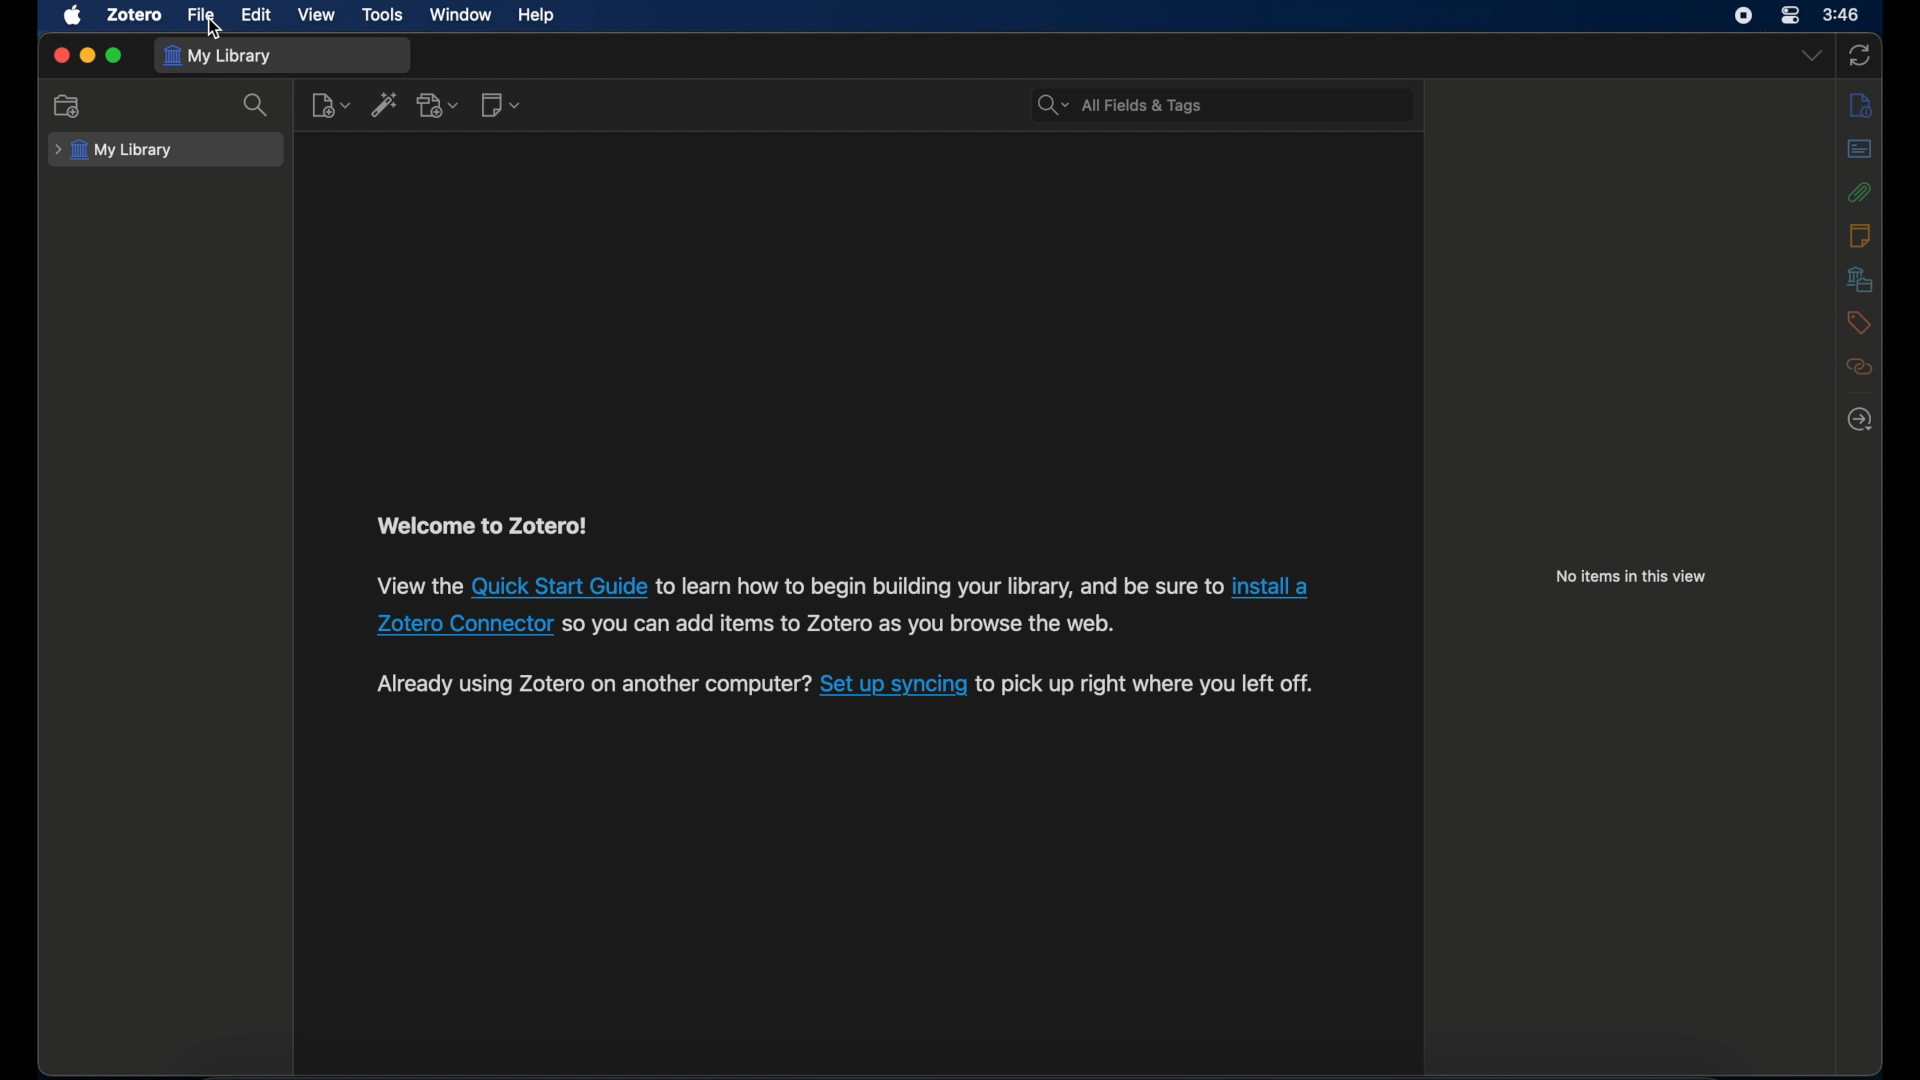 This screenshot has height=1080, width=1920. What do you see at coordinates (1860, 279) in the screenshot?
I see `libraries` at bounding box center [1860, 279].